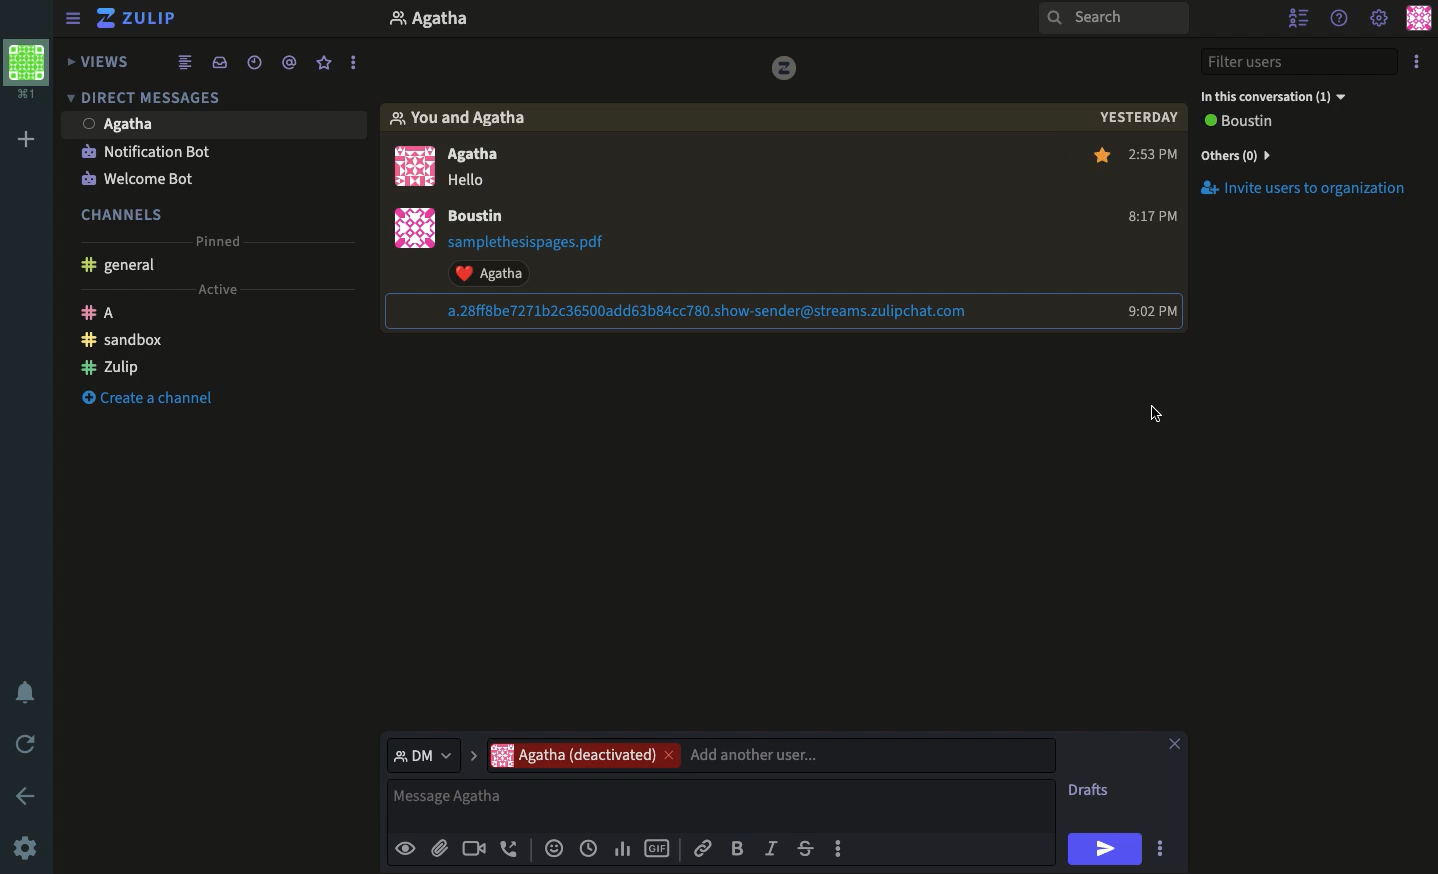  I want to click on File attachment, so click(440, 846).